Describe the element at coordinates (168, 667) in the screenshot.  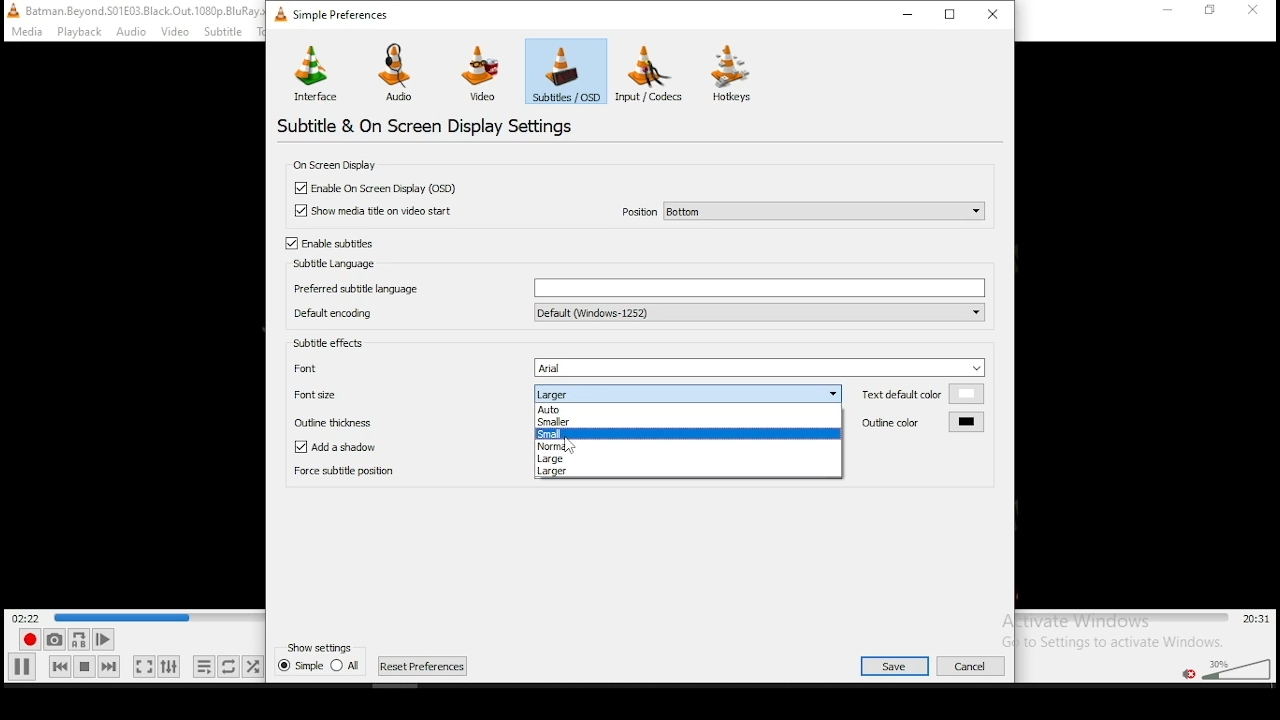
I see `show extended settings` at that location.